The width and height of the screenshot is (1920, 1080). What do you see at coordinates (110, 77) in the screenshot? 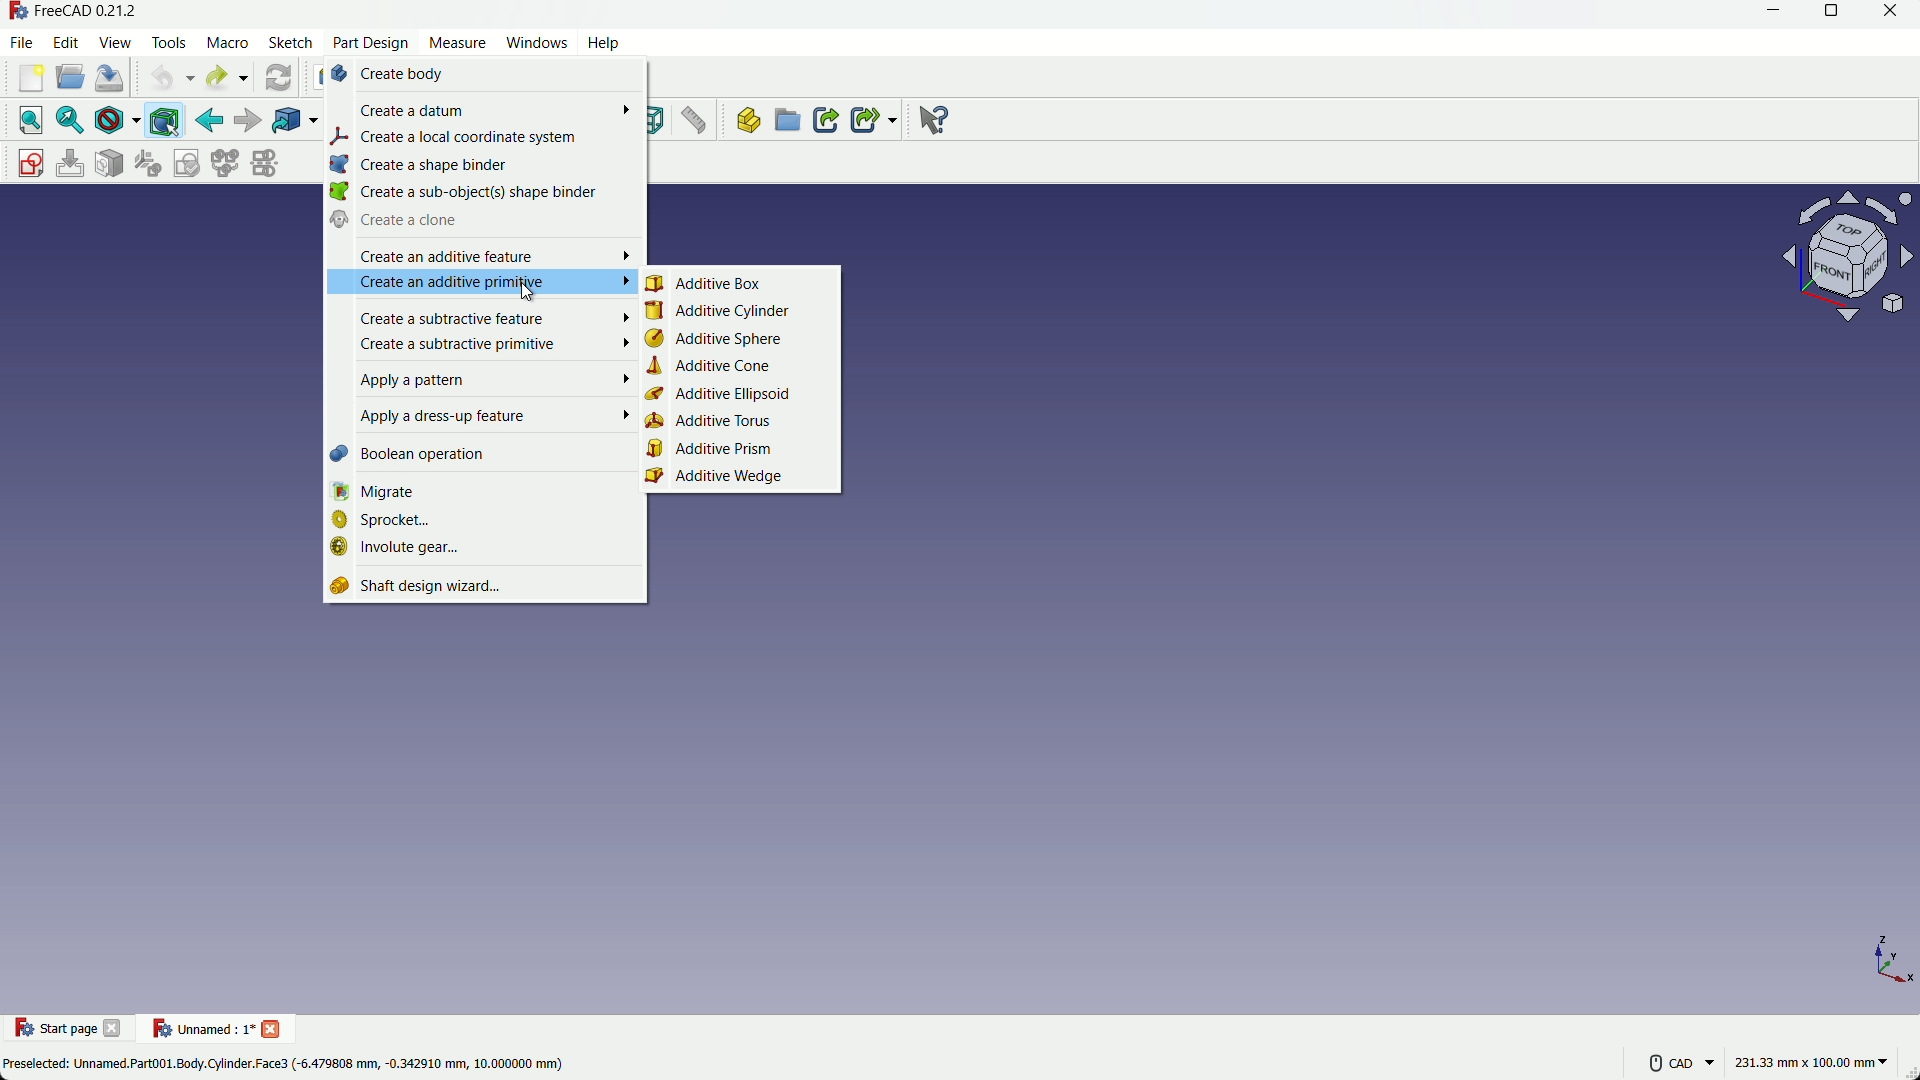
I see `save file` at bounding box center [110, 77].